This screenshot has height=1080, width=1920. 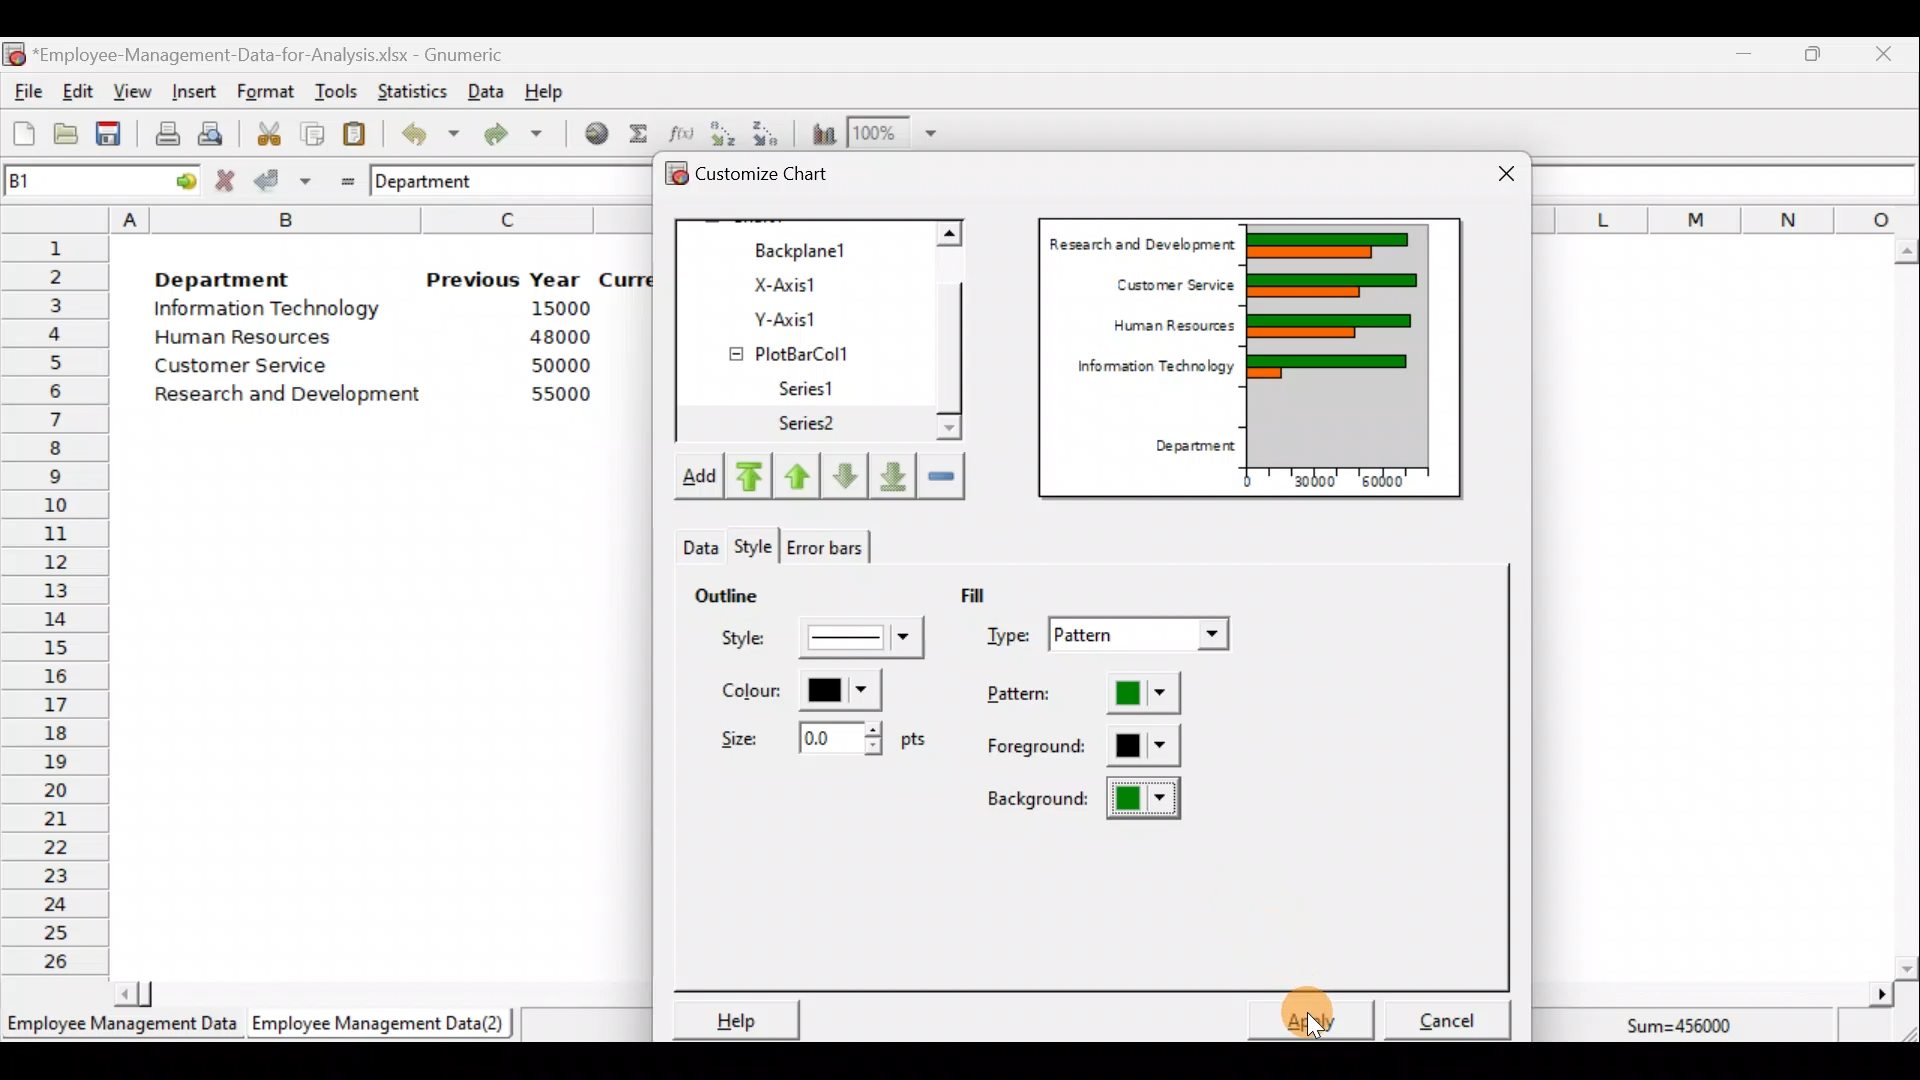 I want to click on Zoom, so click(x=894, y=133).